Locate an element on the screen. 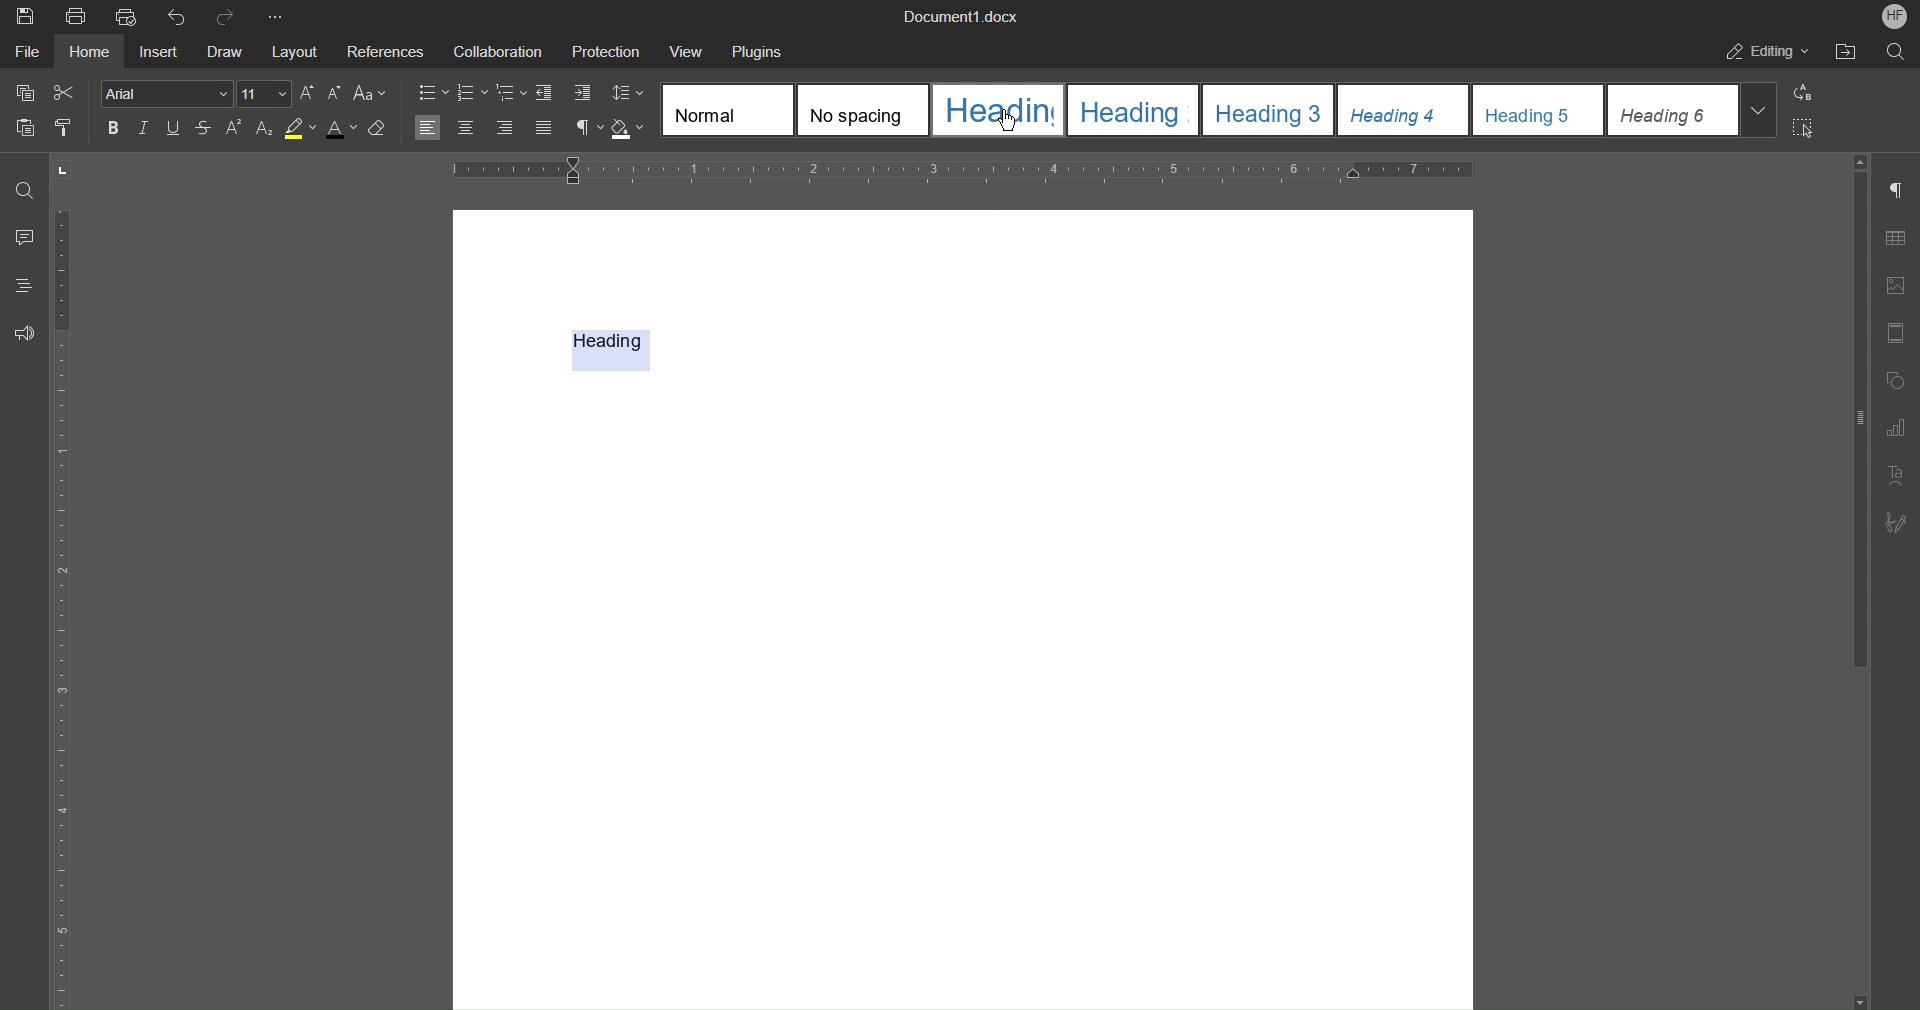 This screenshot has height=1010, width=1920. Document.docx is located at coordinates (959, 17).